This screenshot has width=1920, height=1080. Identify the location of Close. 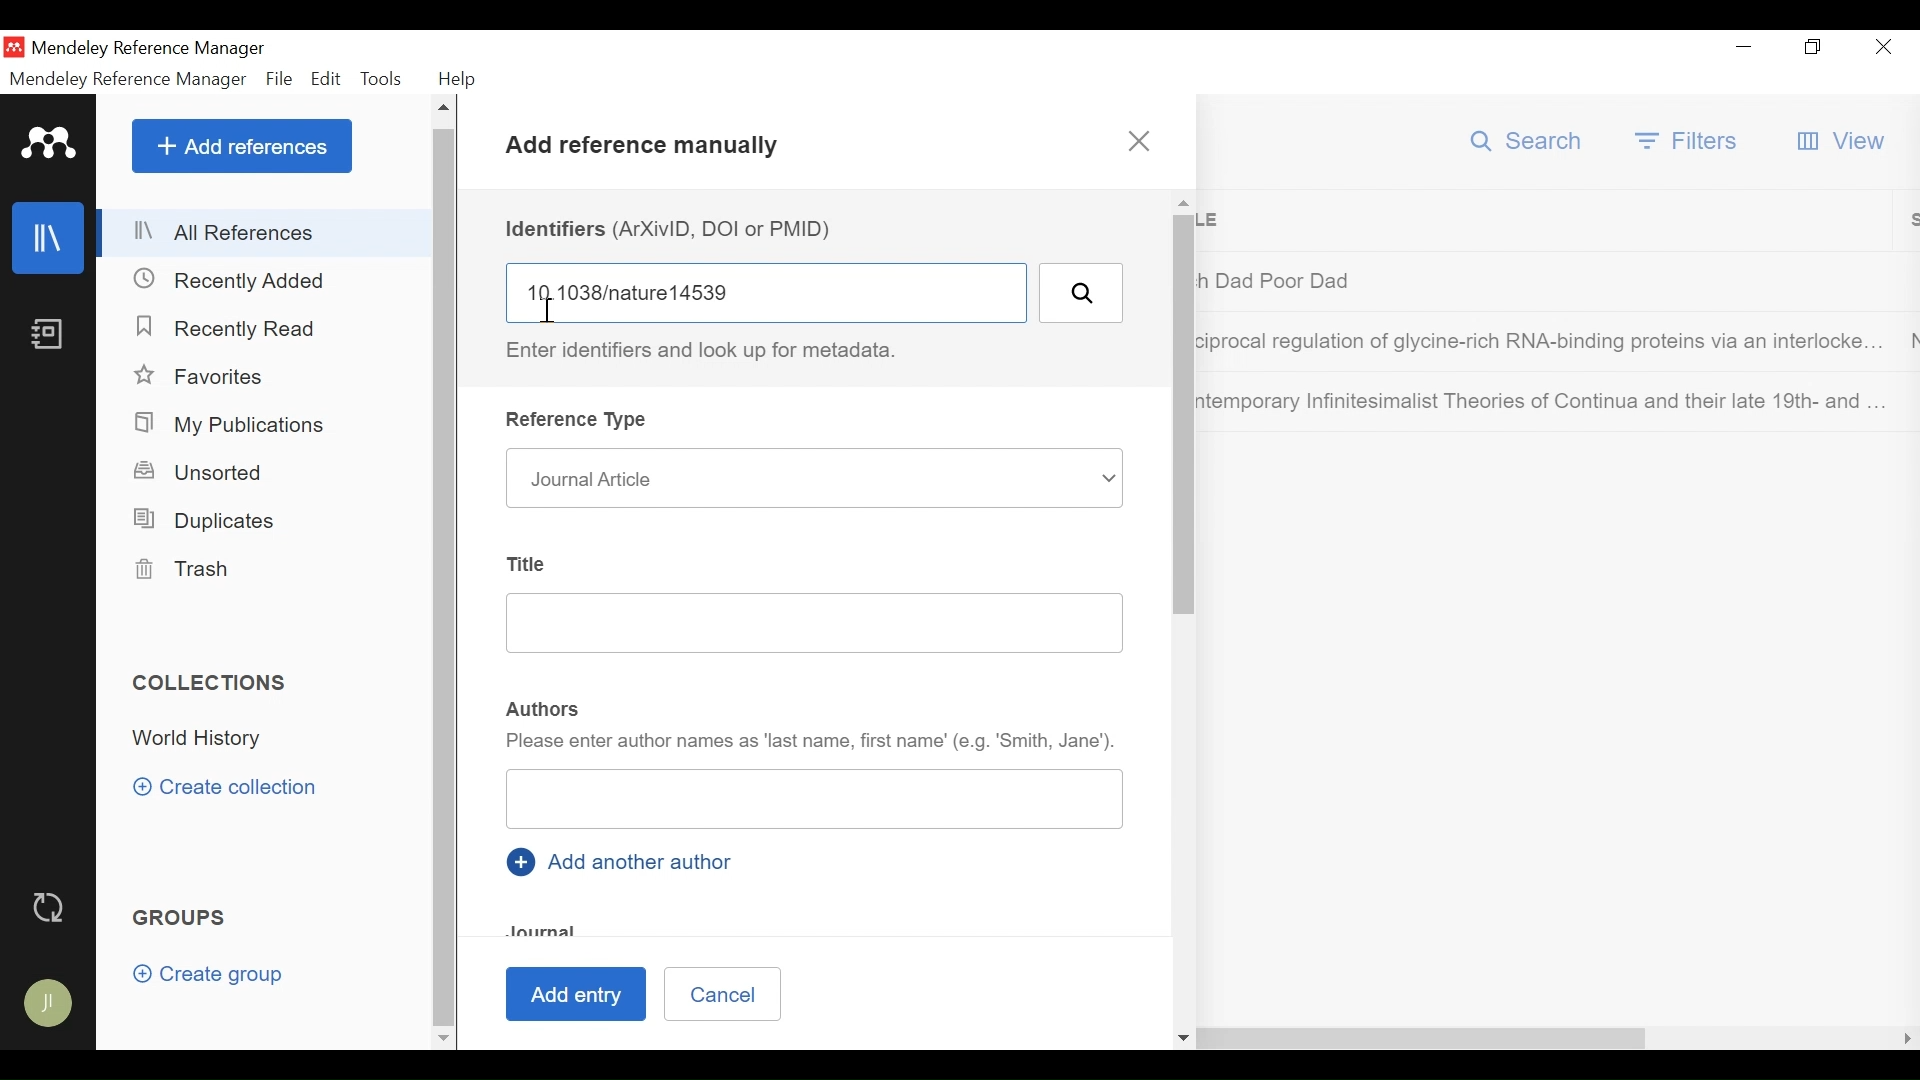
(1139, 142).